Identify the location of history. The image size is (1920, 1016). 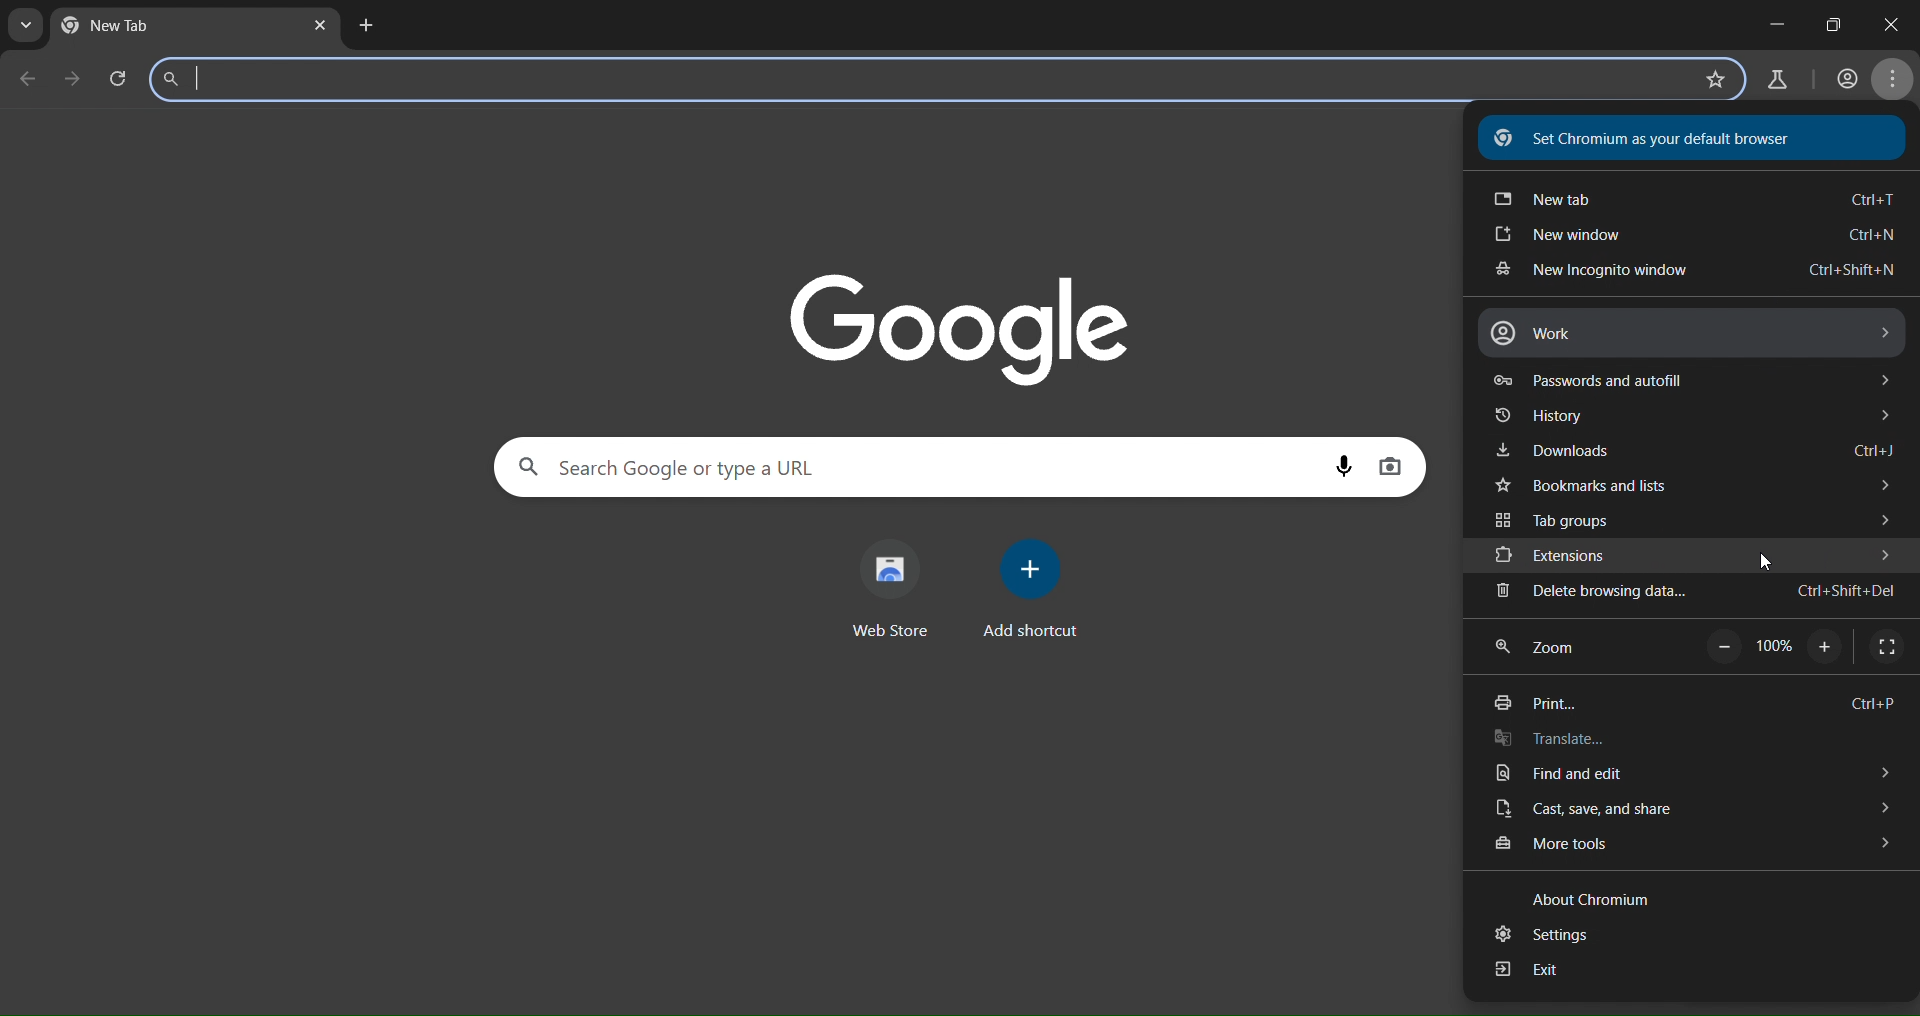
(1697, 417).